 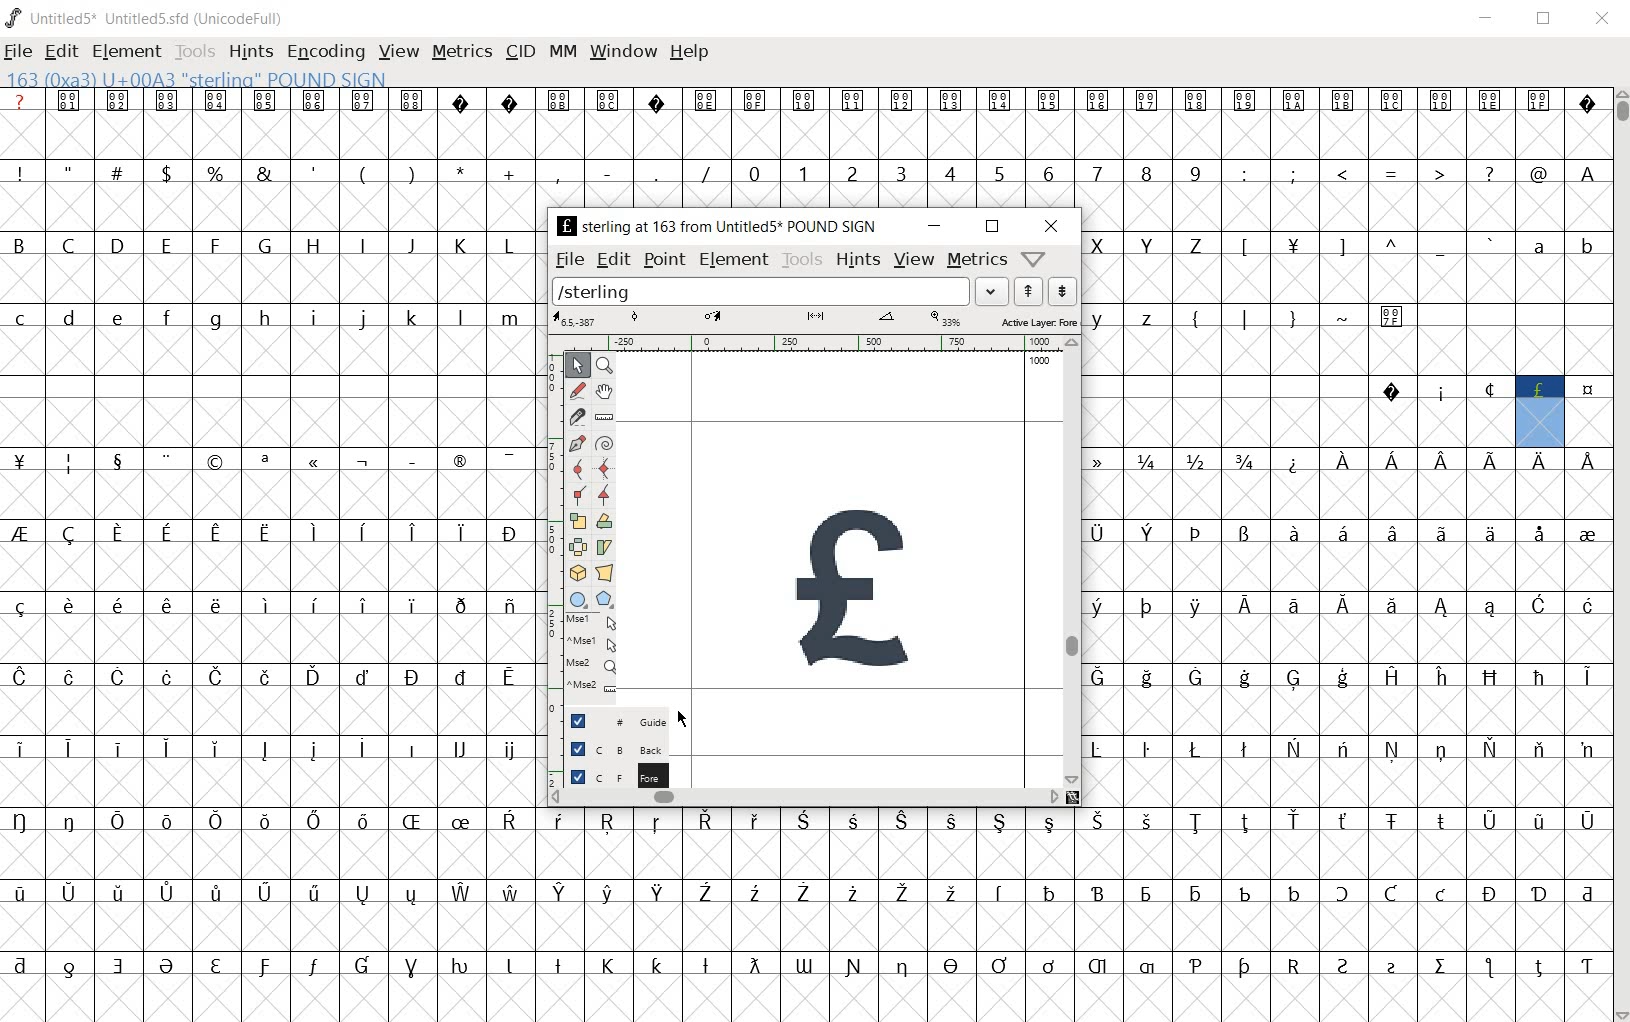 I want to click on minimize, so click(x=1490, y=20).